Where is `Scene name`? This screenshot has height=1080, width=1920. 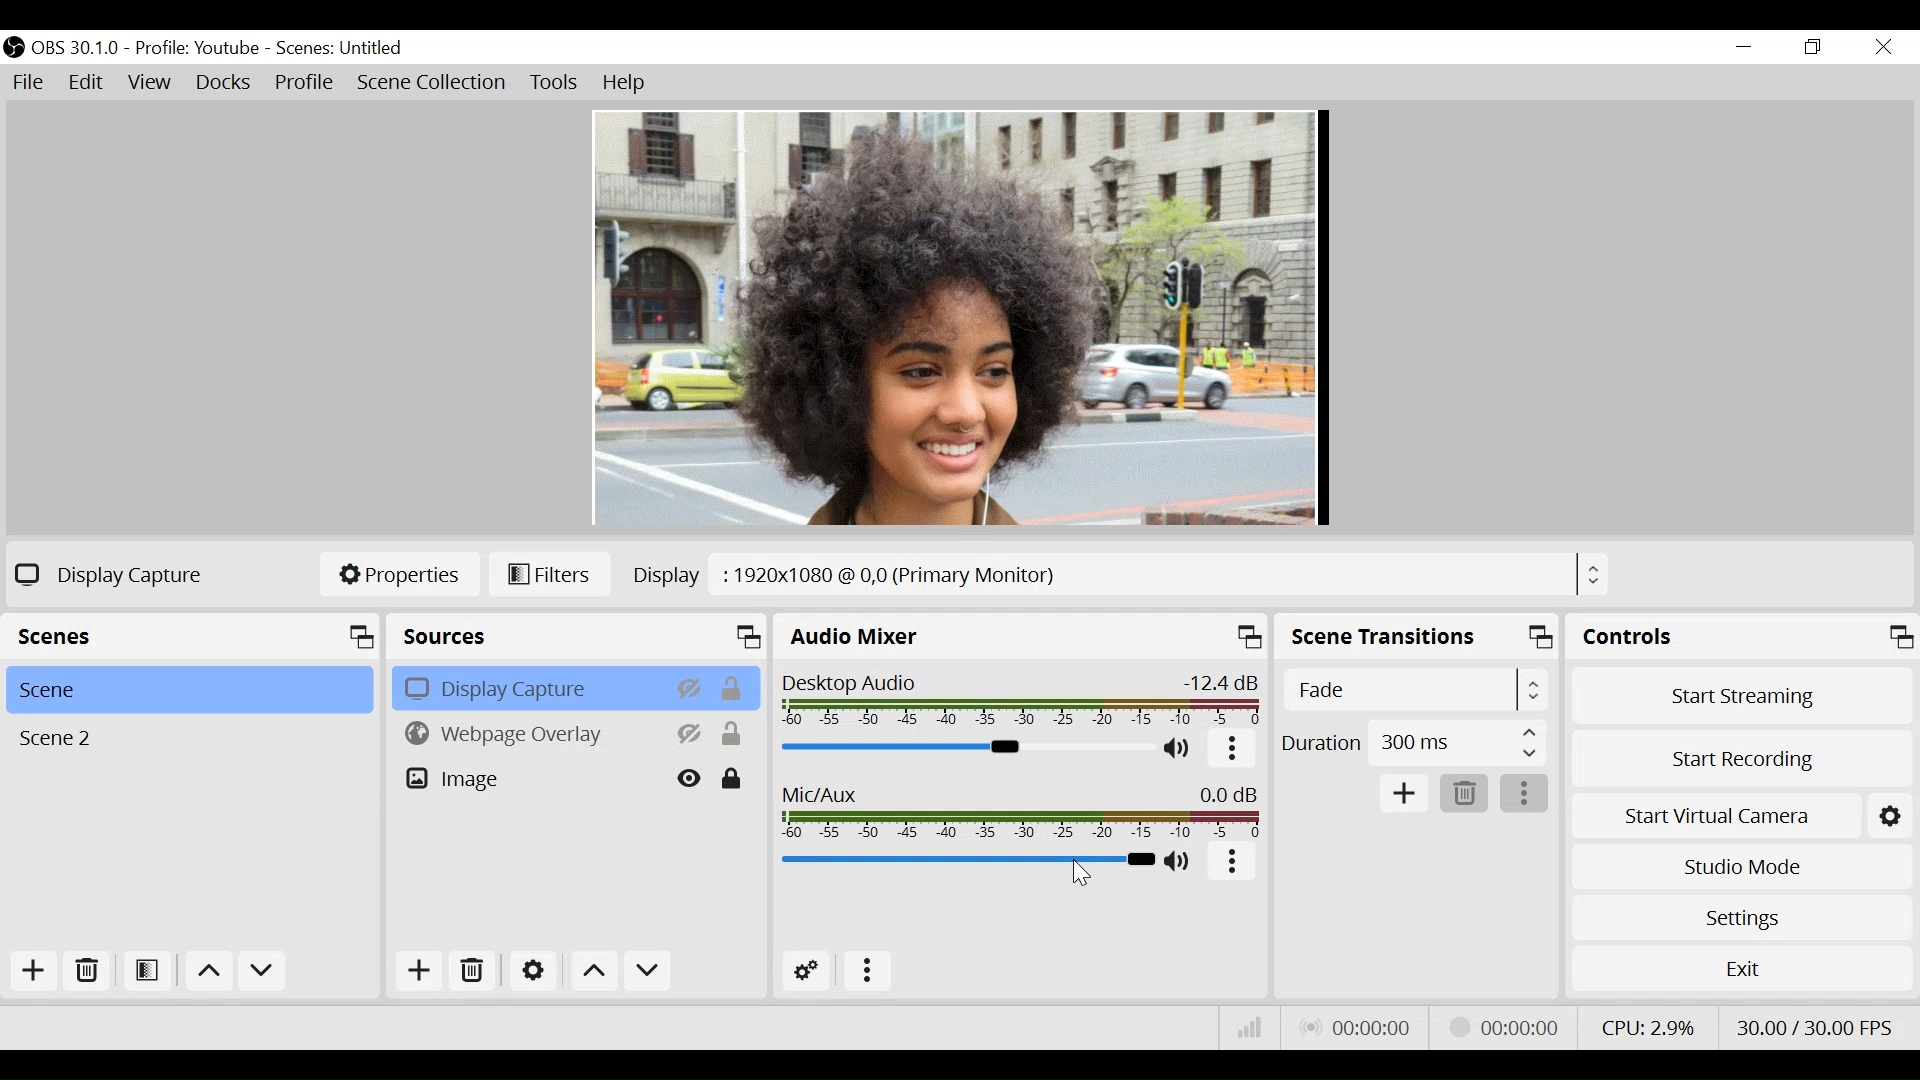 Scene name is located at coordinates (346, 49).